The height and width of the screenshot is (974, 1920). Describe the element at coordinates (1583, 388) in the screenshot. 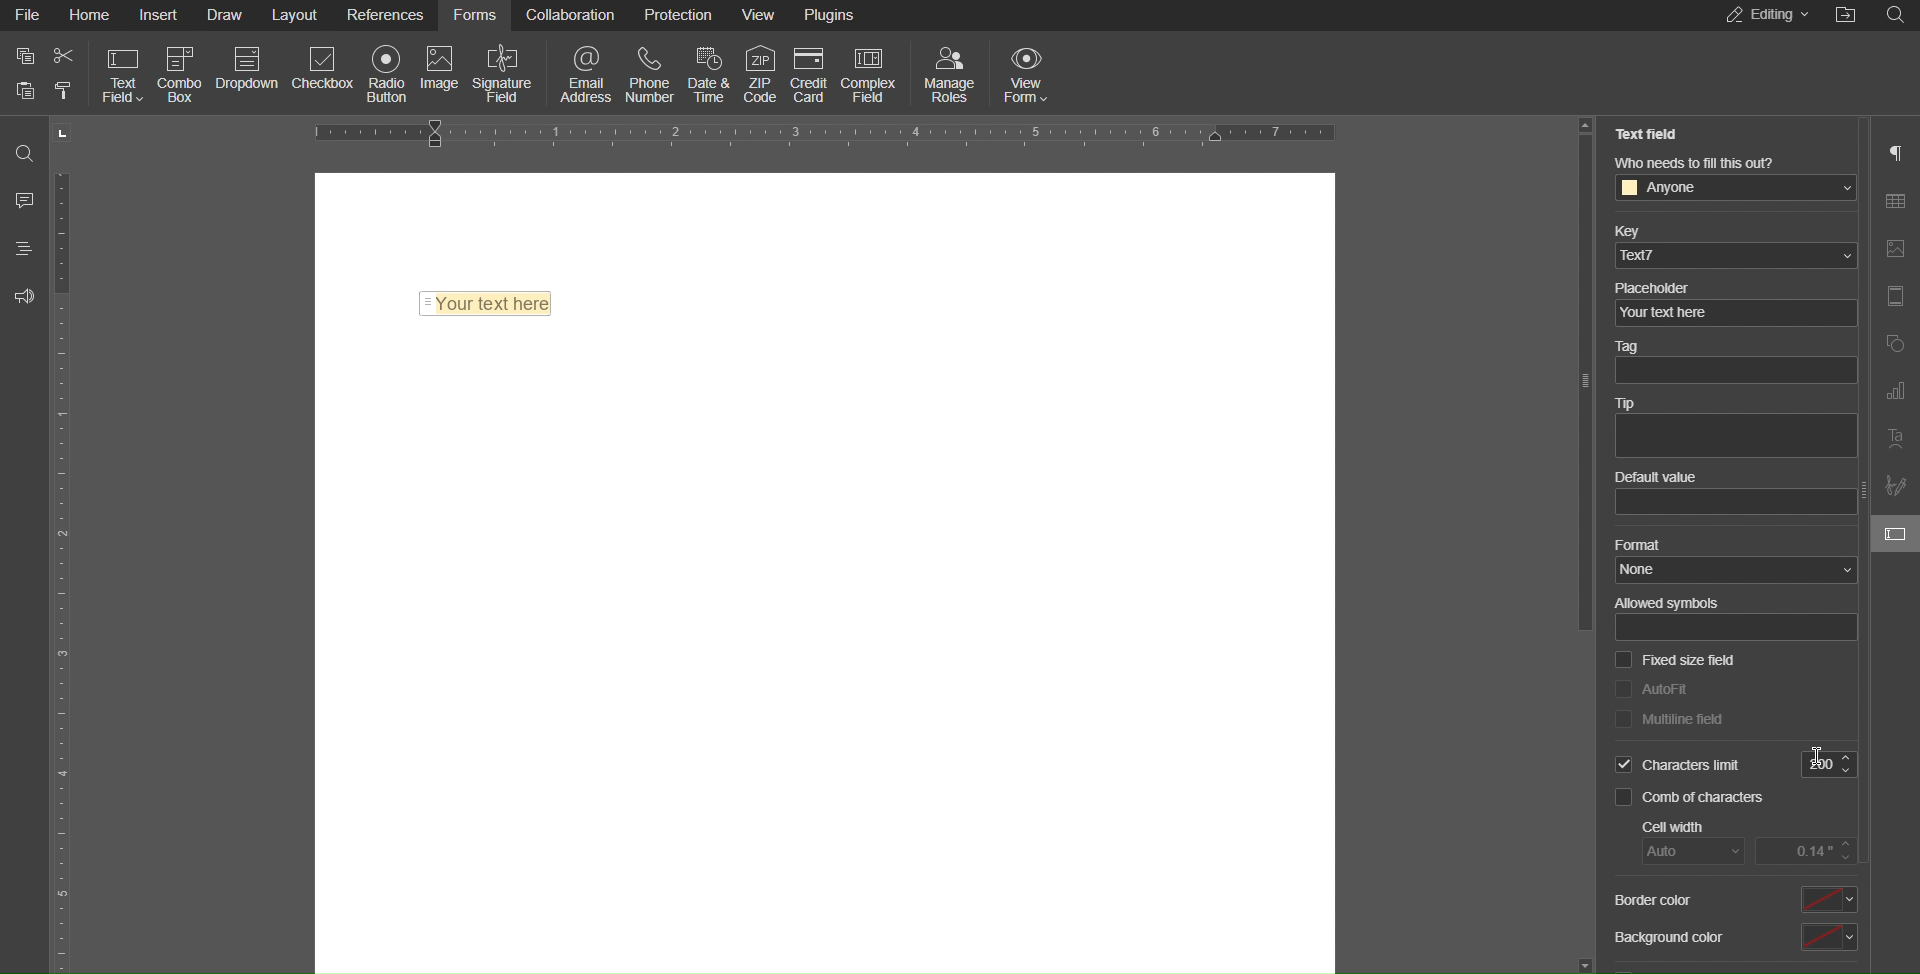

I see `slider` at that location.